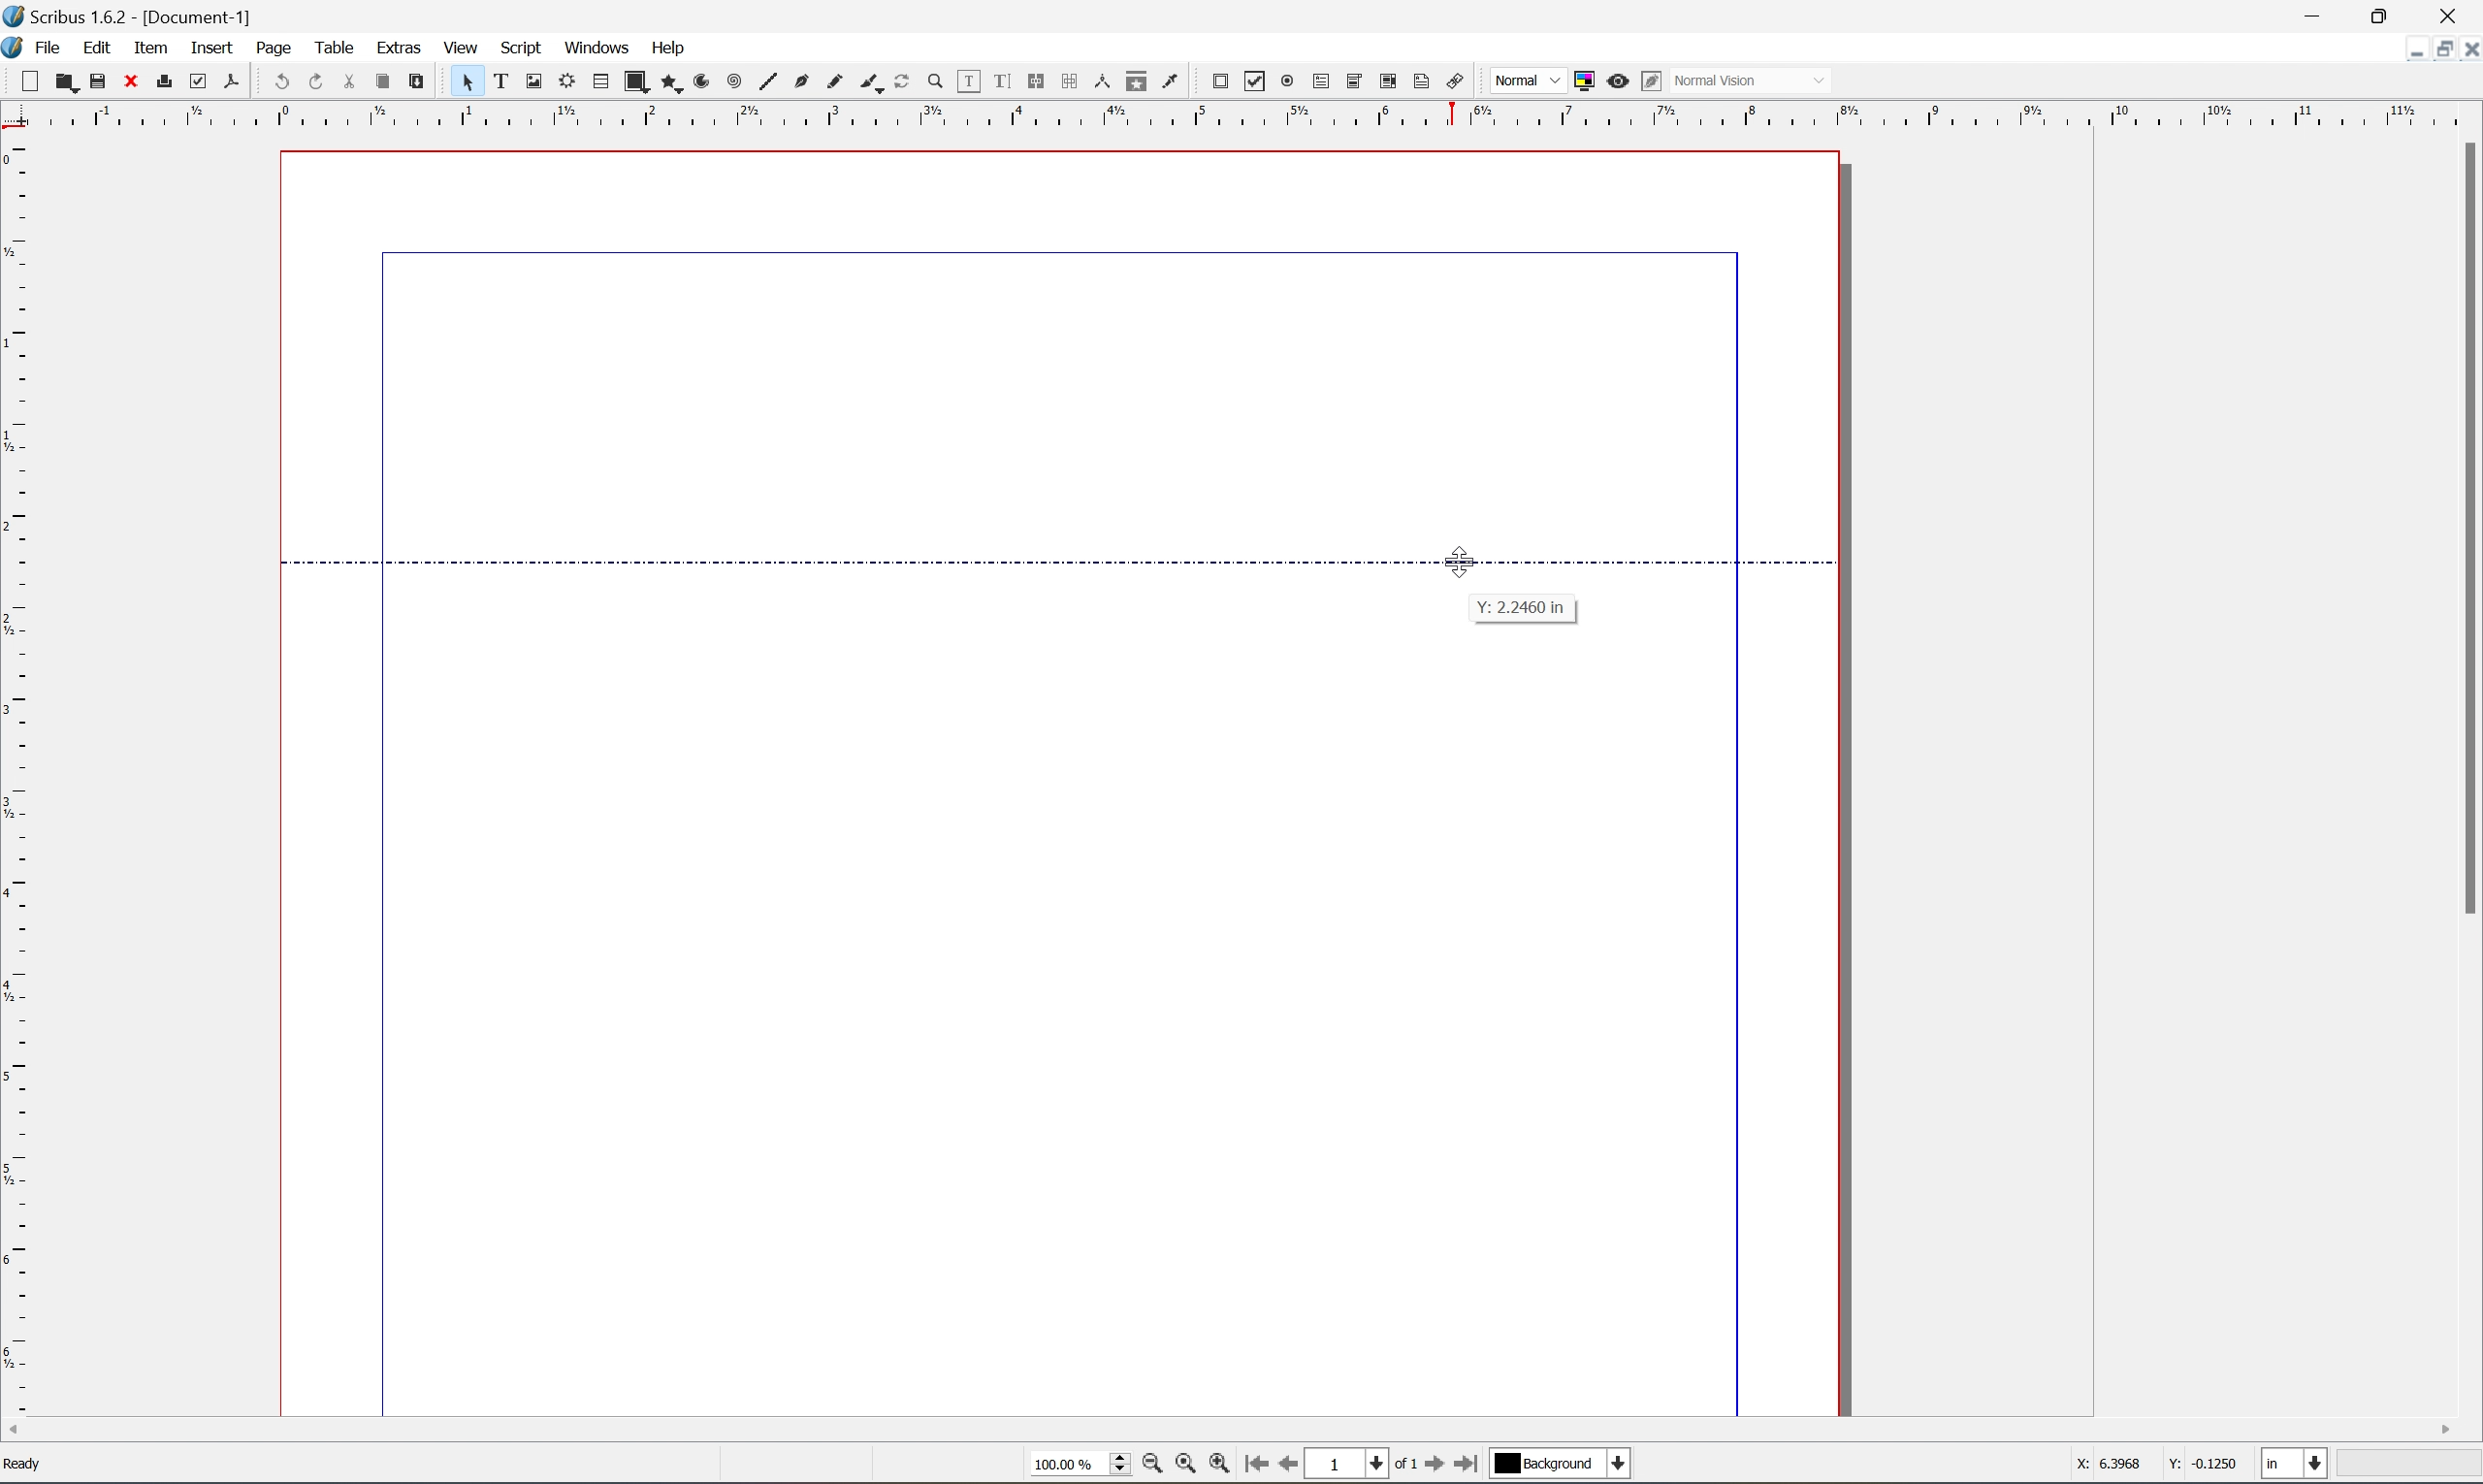 The image size is (2483, 1484). Describe the element at coordinates (1104, 82) in the screenshot. I see `measurements` at that location.